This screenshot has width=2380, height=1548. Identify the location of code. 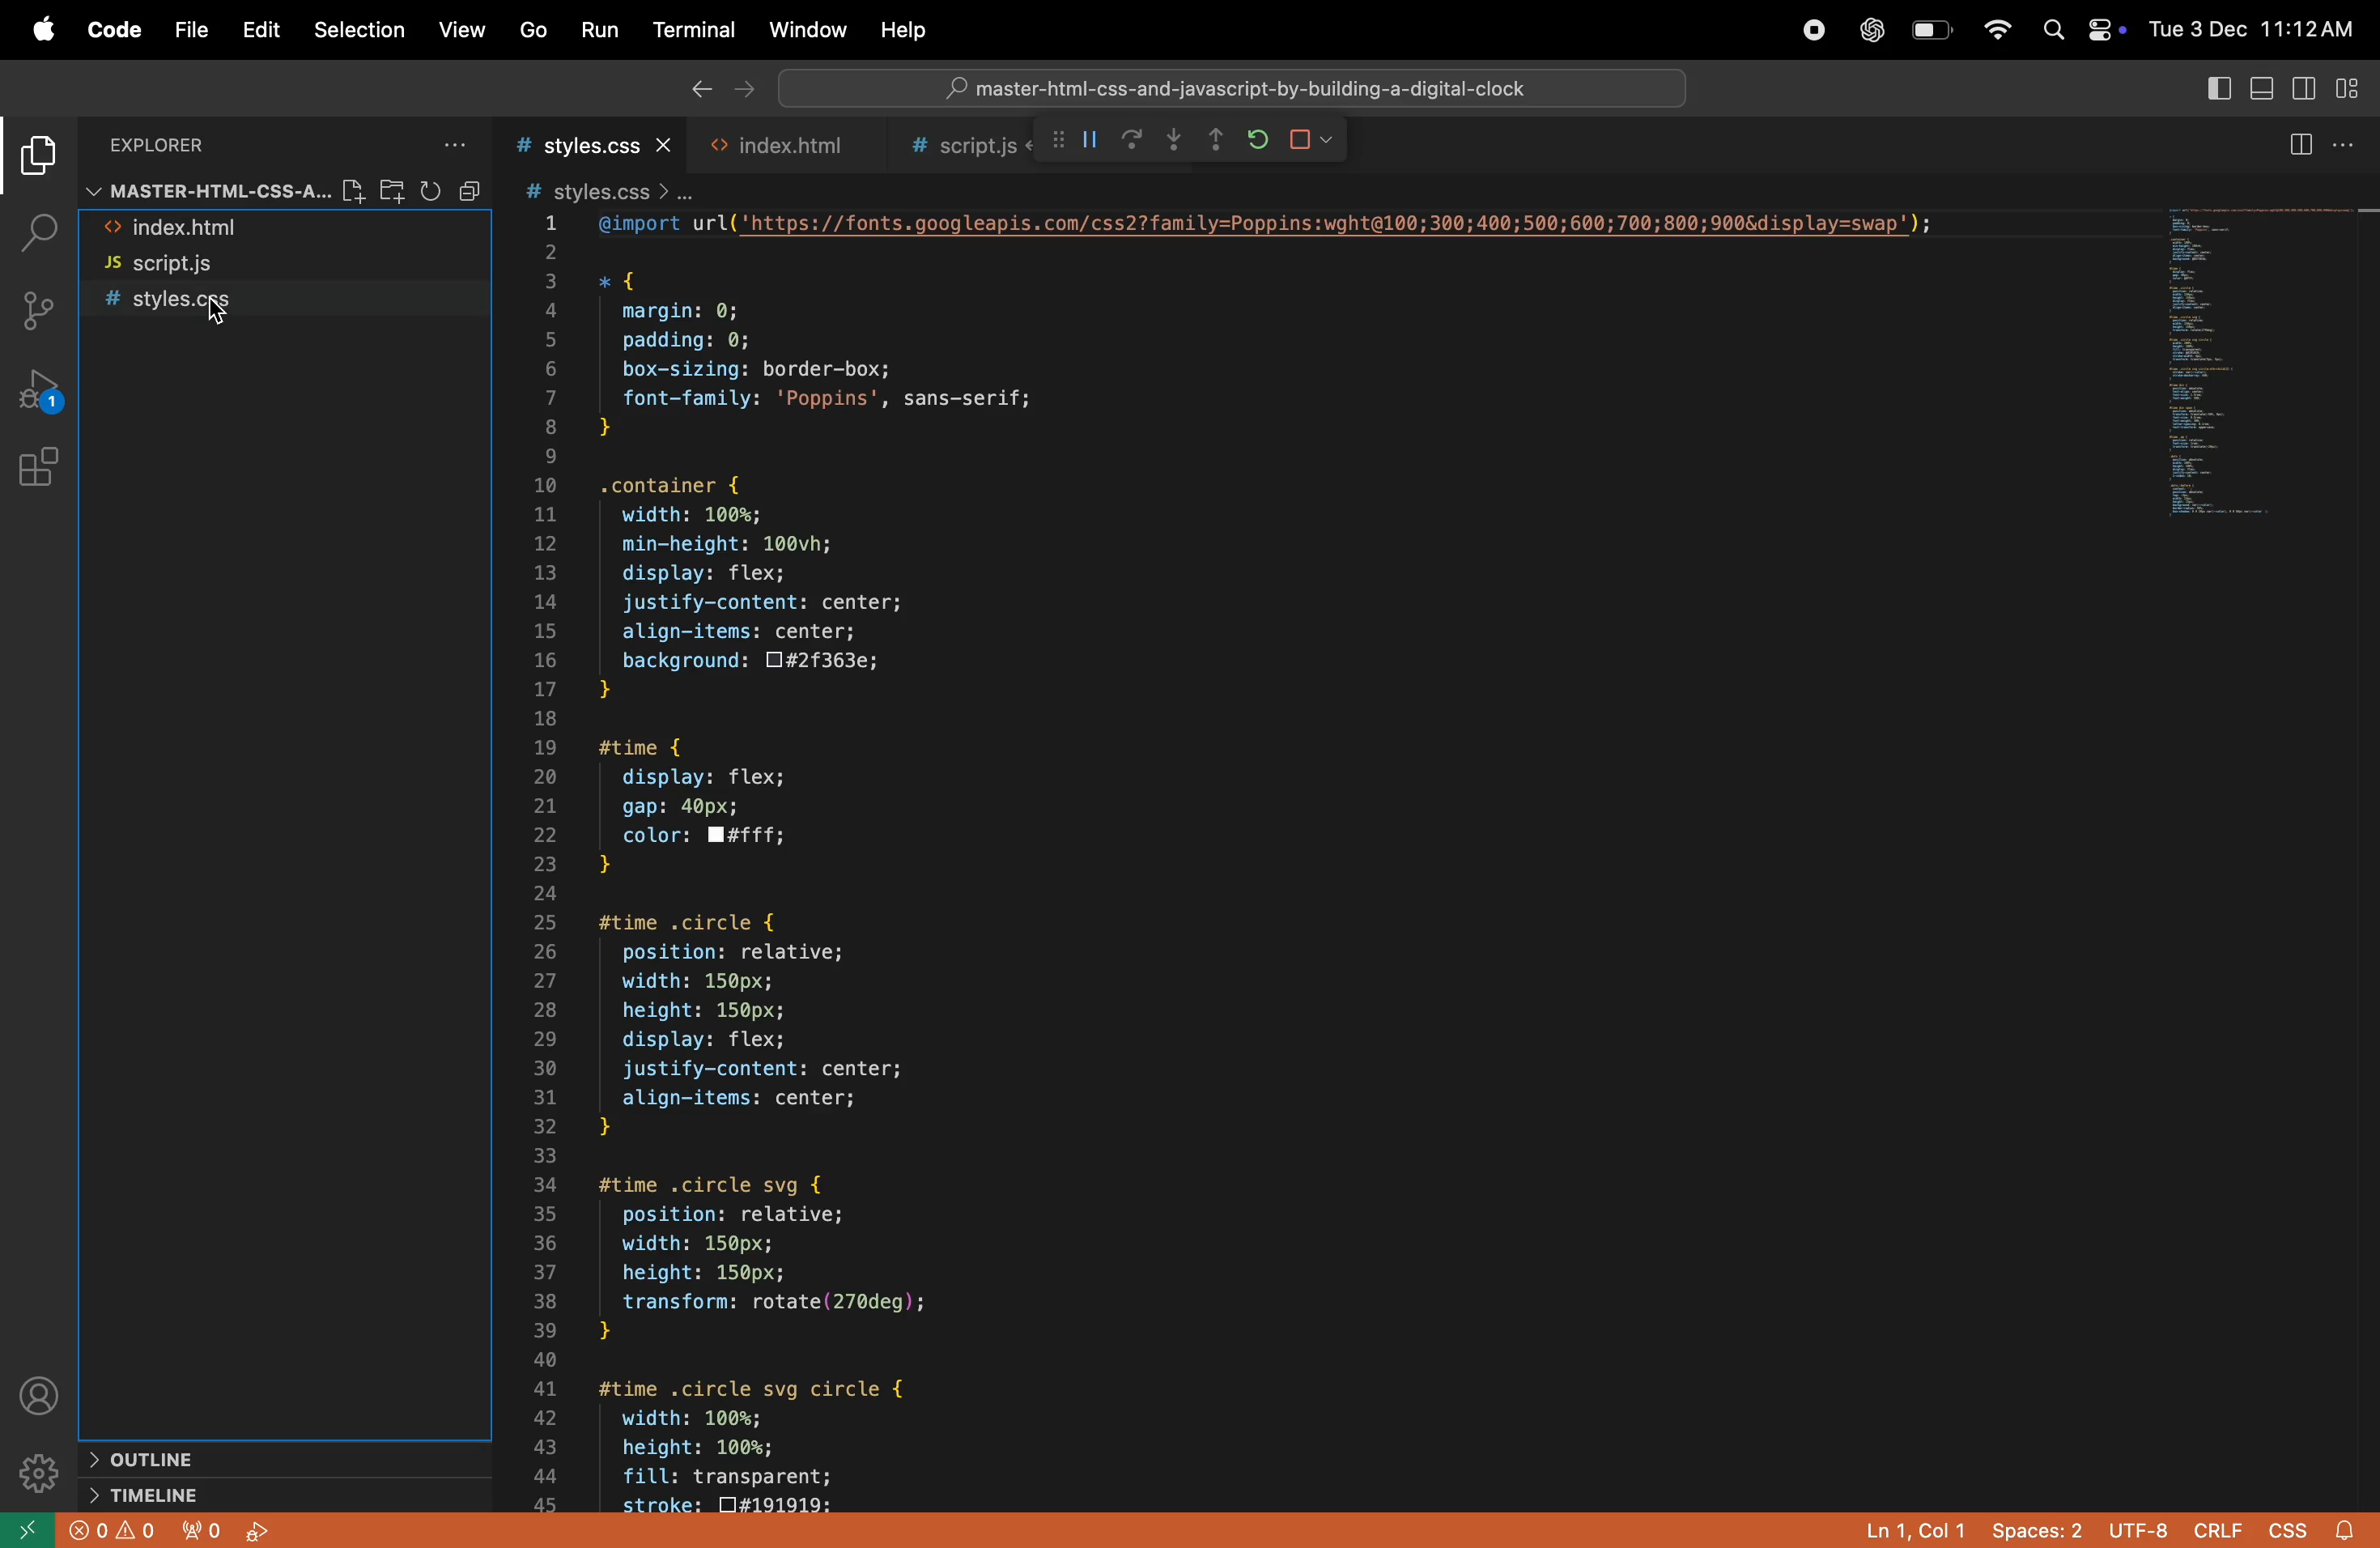
(111, 28).